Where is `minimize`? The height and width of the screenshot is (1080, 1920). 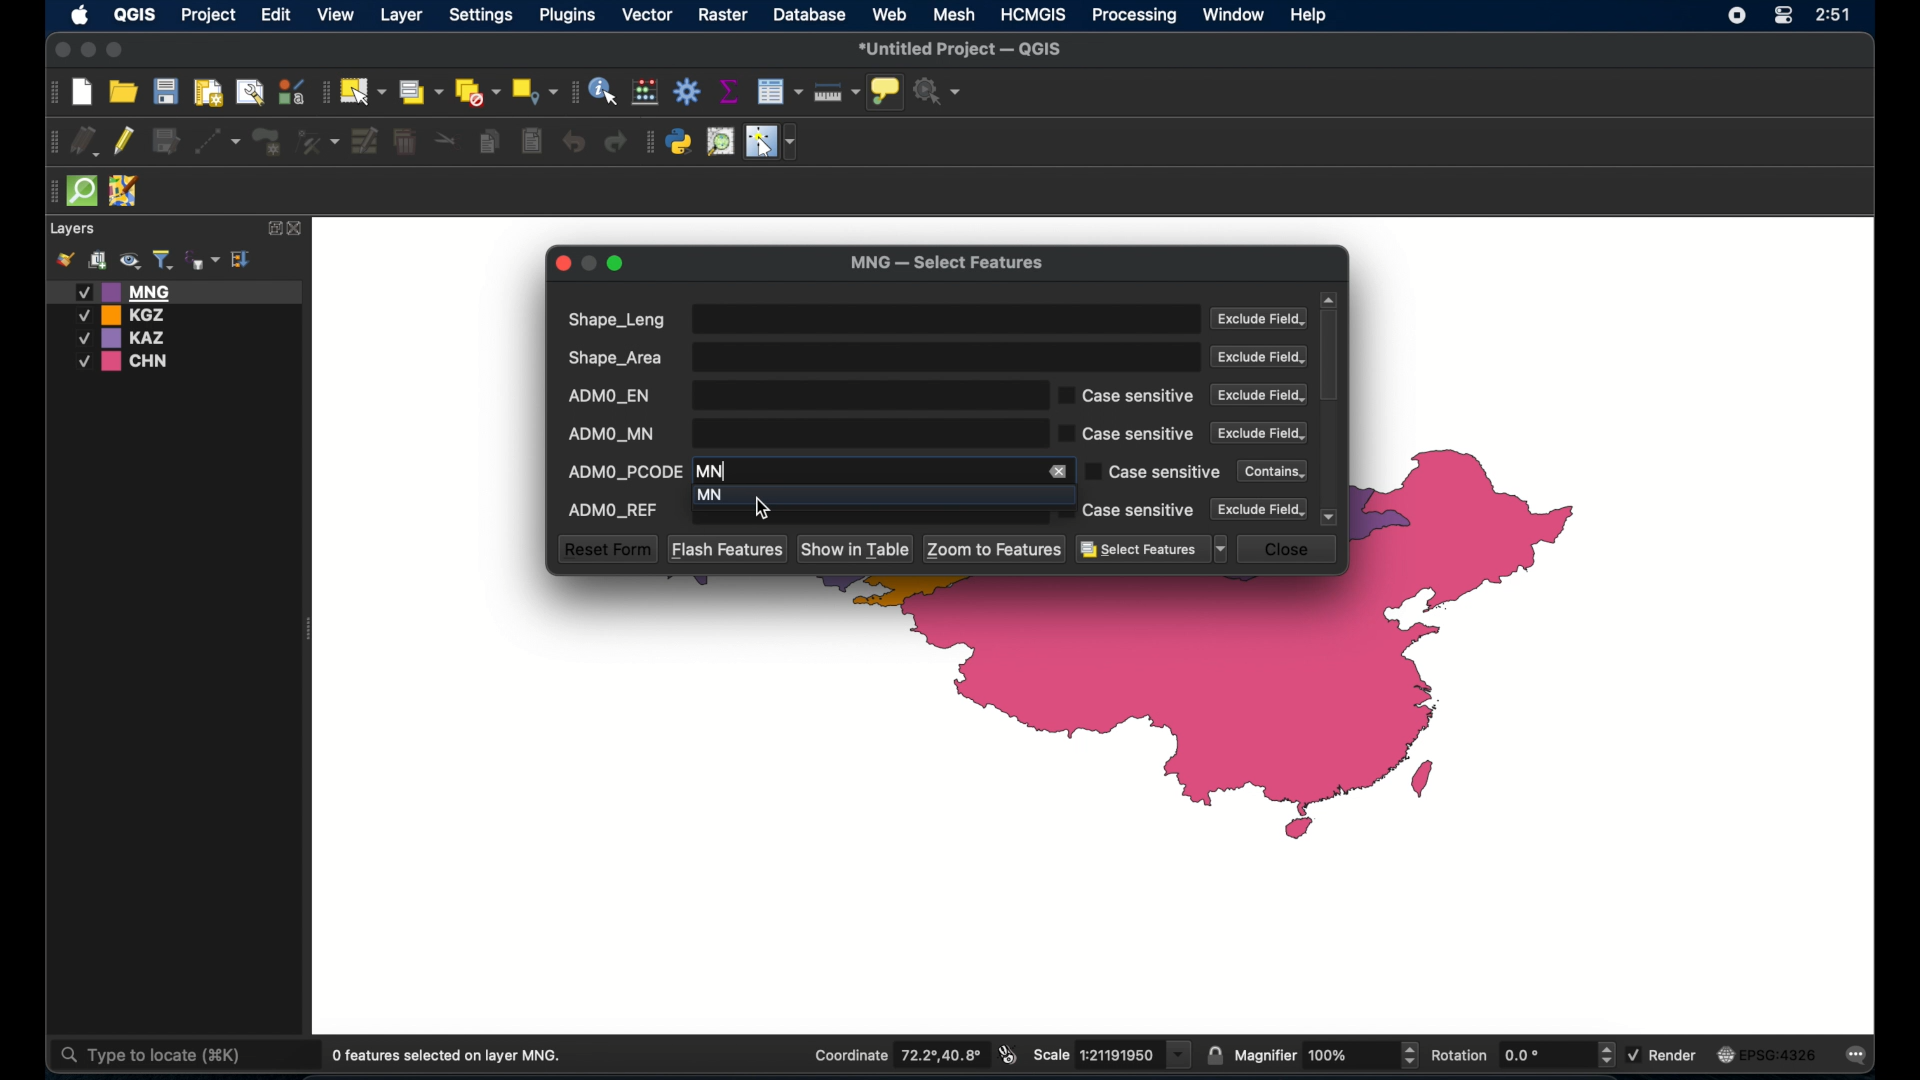
minimize is located at coordinates (90, 51).